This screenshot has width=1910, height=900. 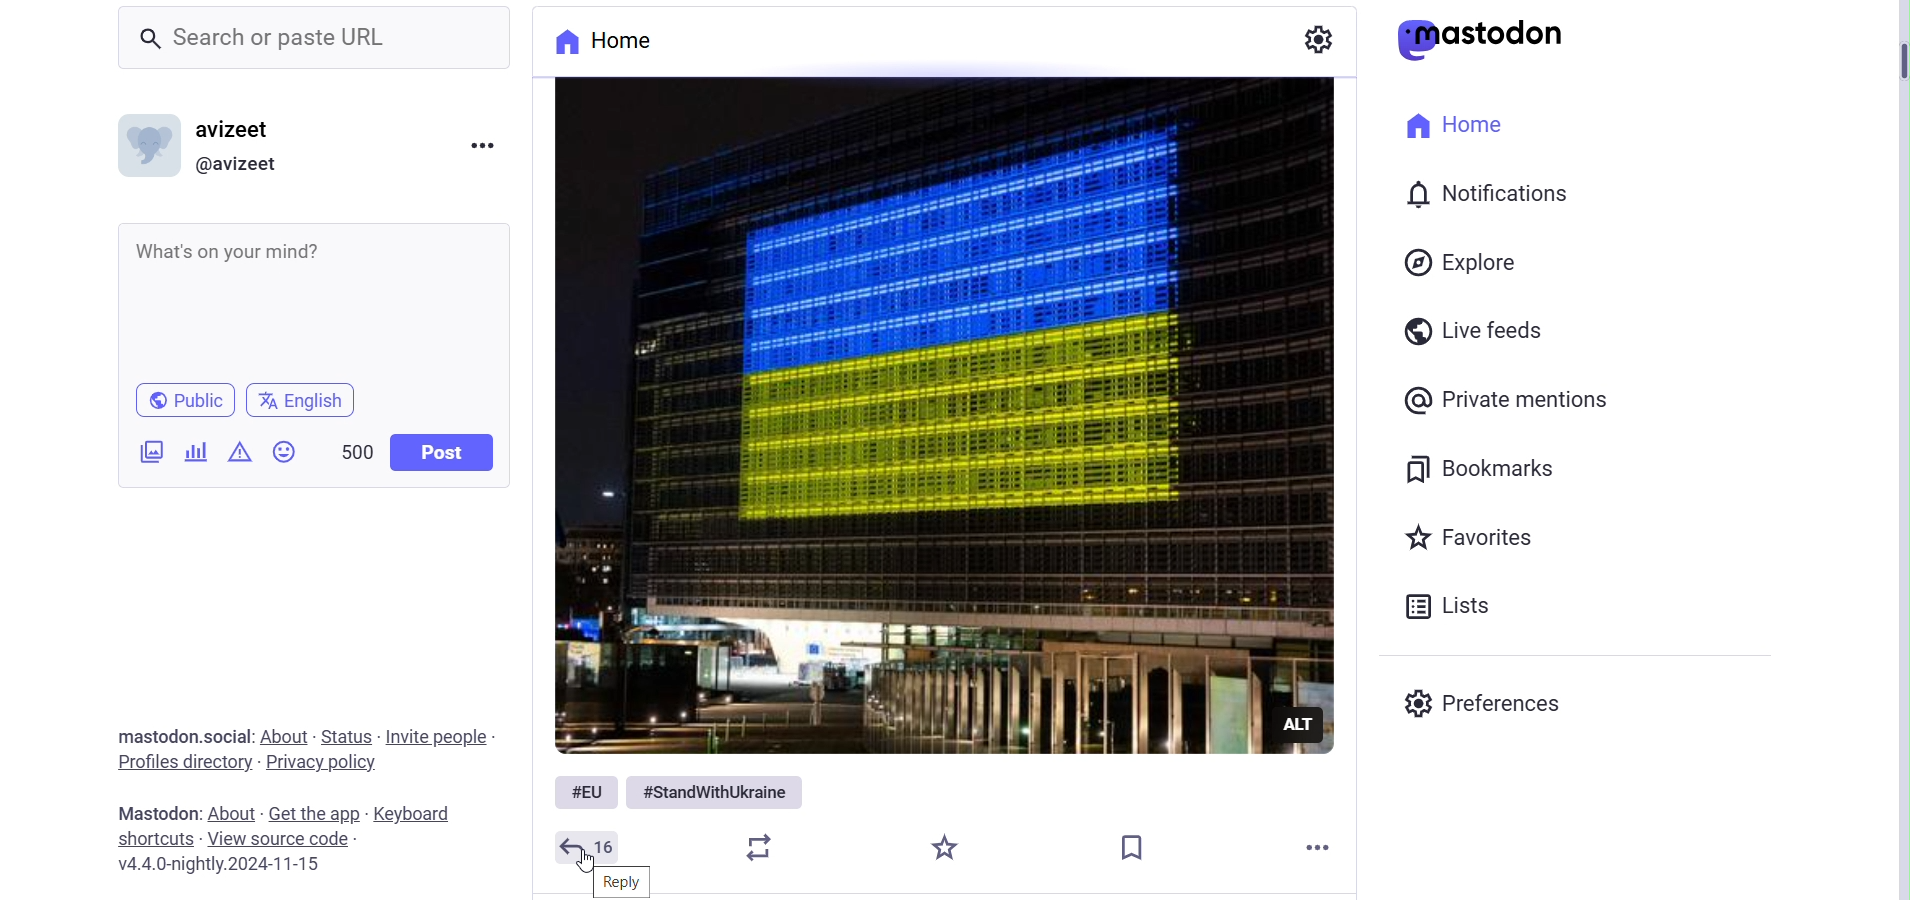 I want to click on Profile Directory, so click(x=189, y=764).